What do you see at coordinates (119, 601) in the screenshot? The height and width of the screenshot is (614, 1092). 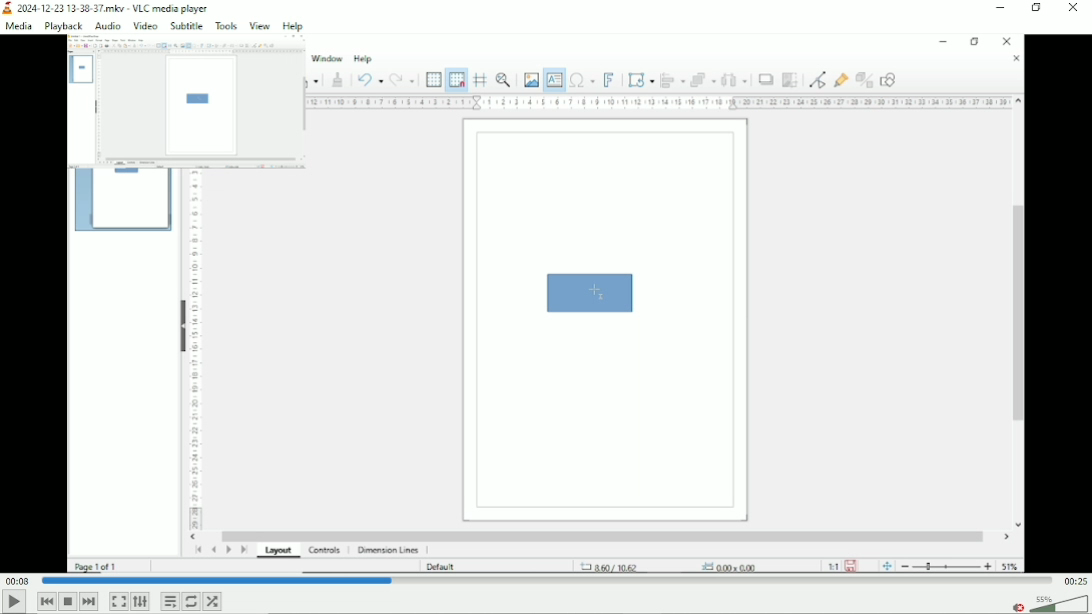 I see `Toggle video in fullscreen` at bounding box center [119, 601].